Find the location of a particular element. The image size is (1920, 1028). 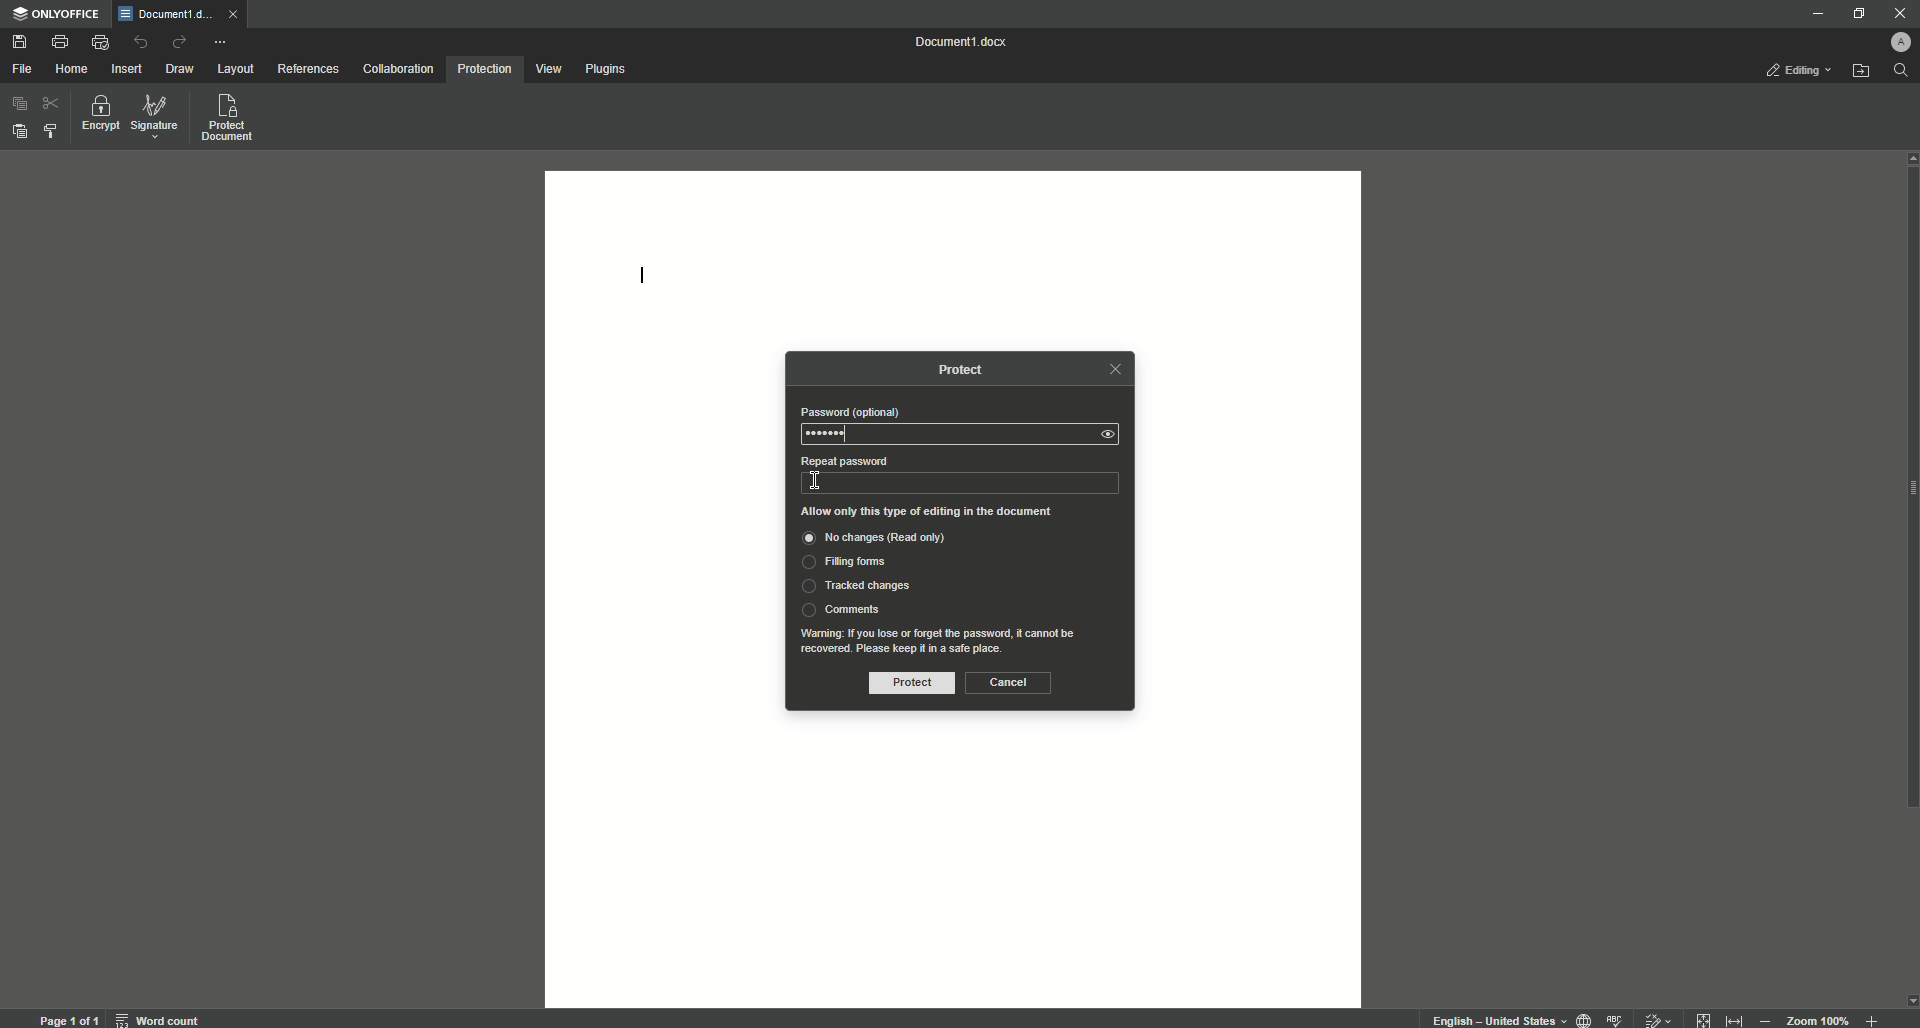

scroll down is located at coordinates (1908, 1000).